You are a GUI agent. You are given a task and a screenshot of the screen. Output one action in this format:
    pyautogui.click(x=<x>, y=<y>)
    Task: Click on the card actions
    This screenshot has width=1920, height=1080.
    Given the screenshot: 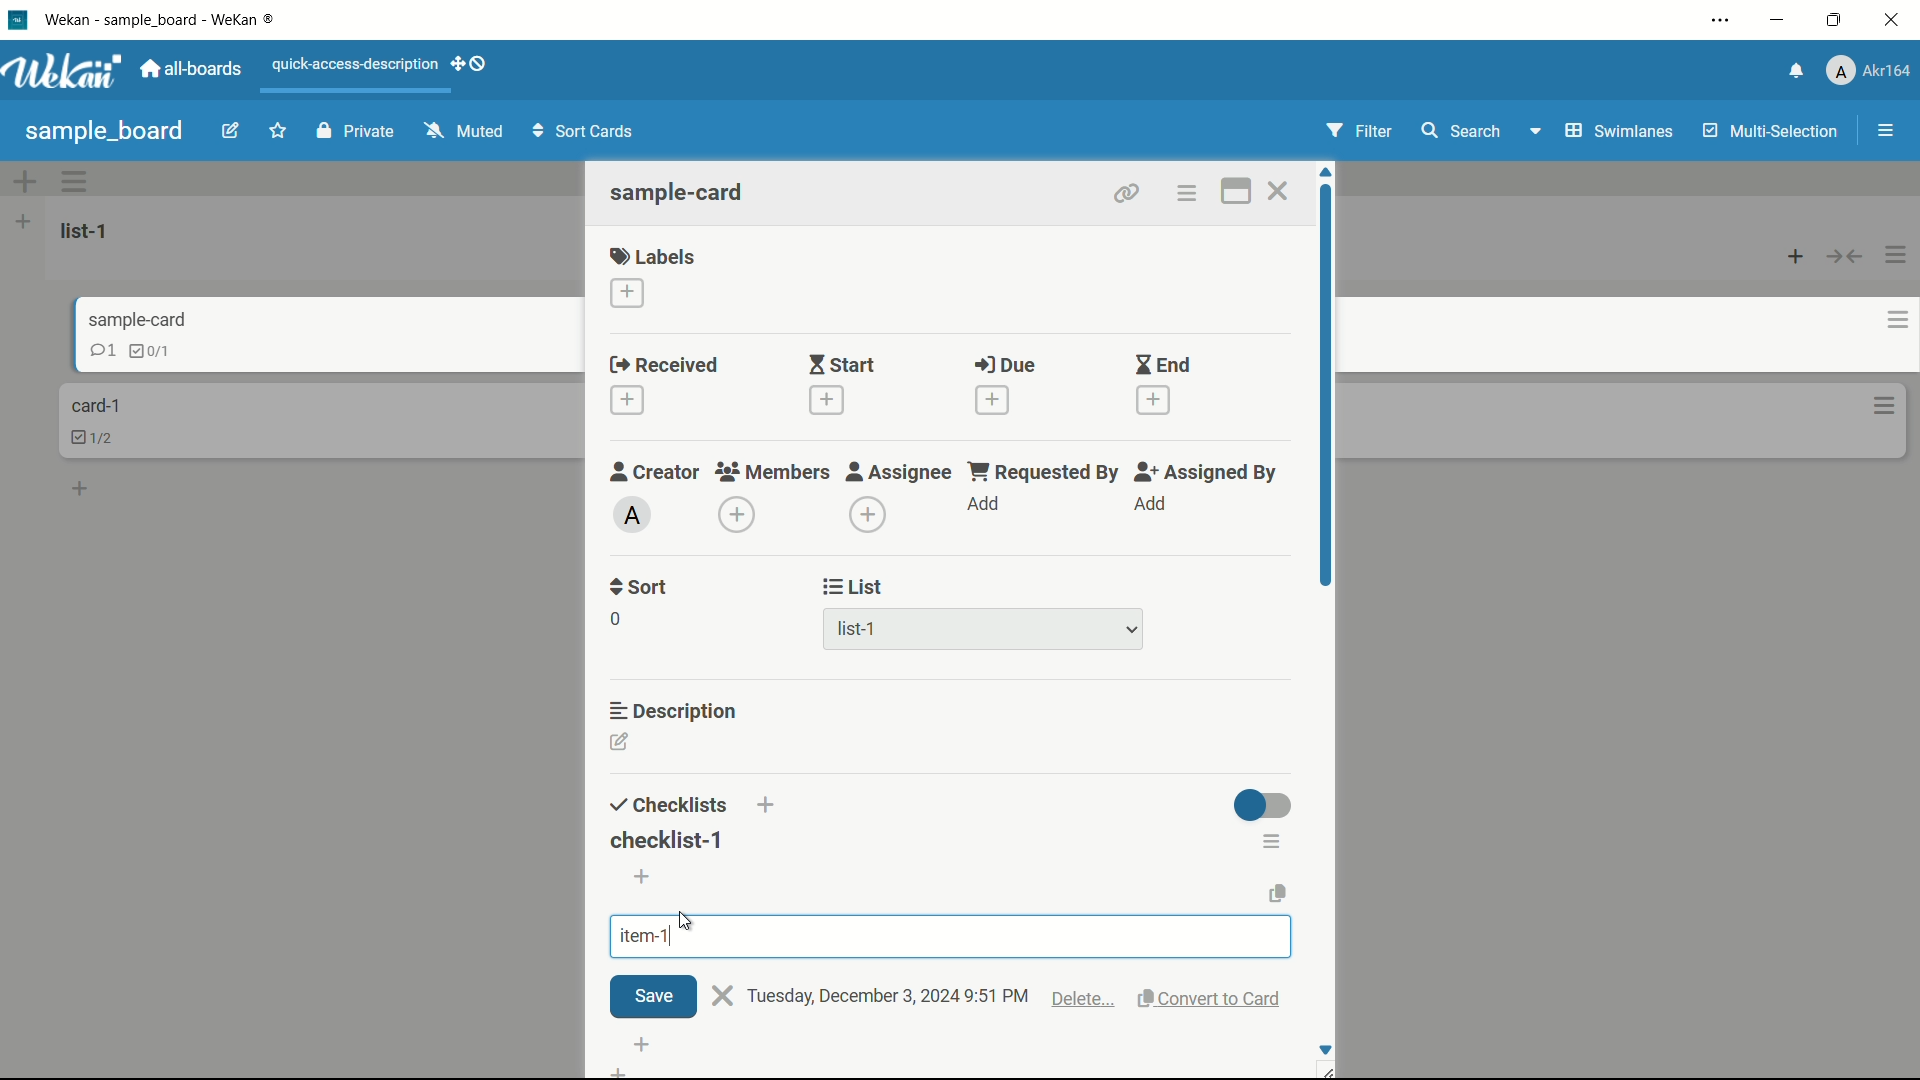 What is the action you would take?
    pyautogui.click(x=1187, y=193)
    